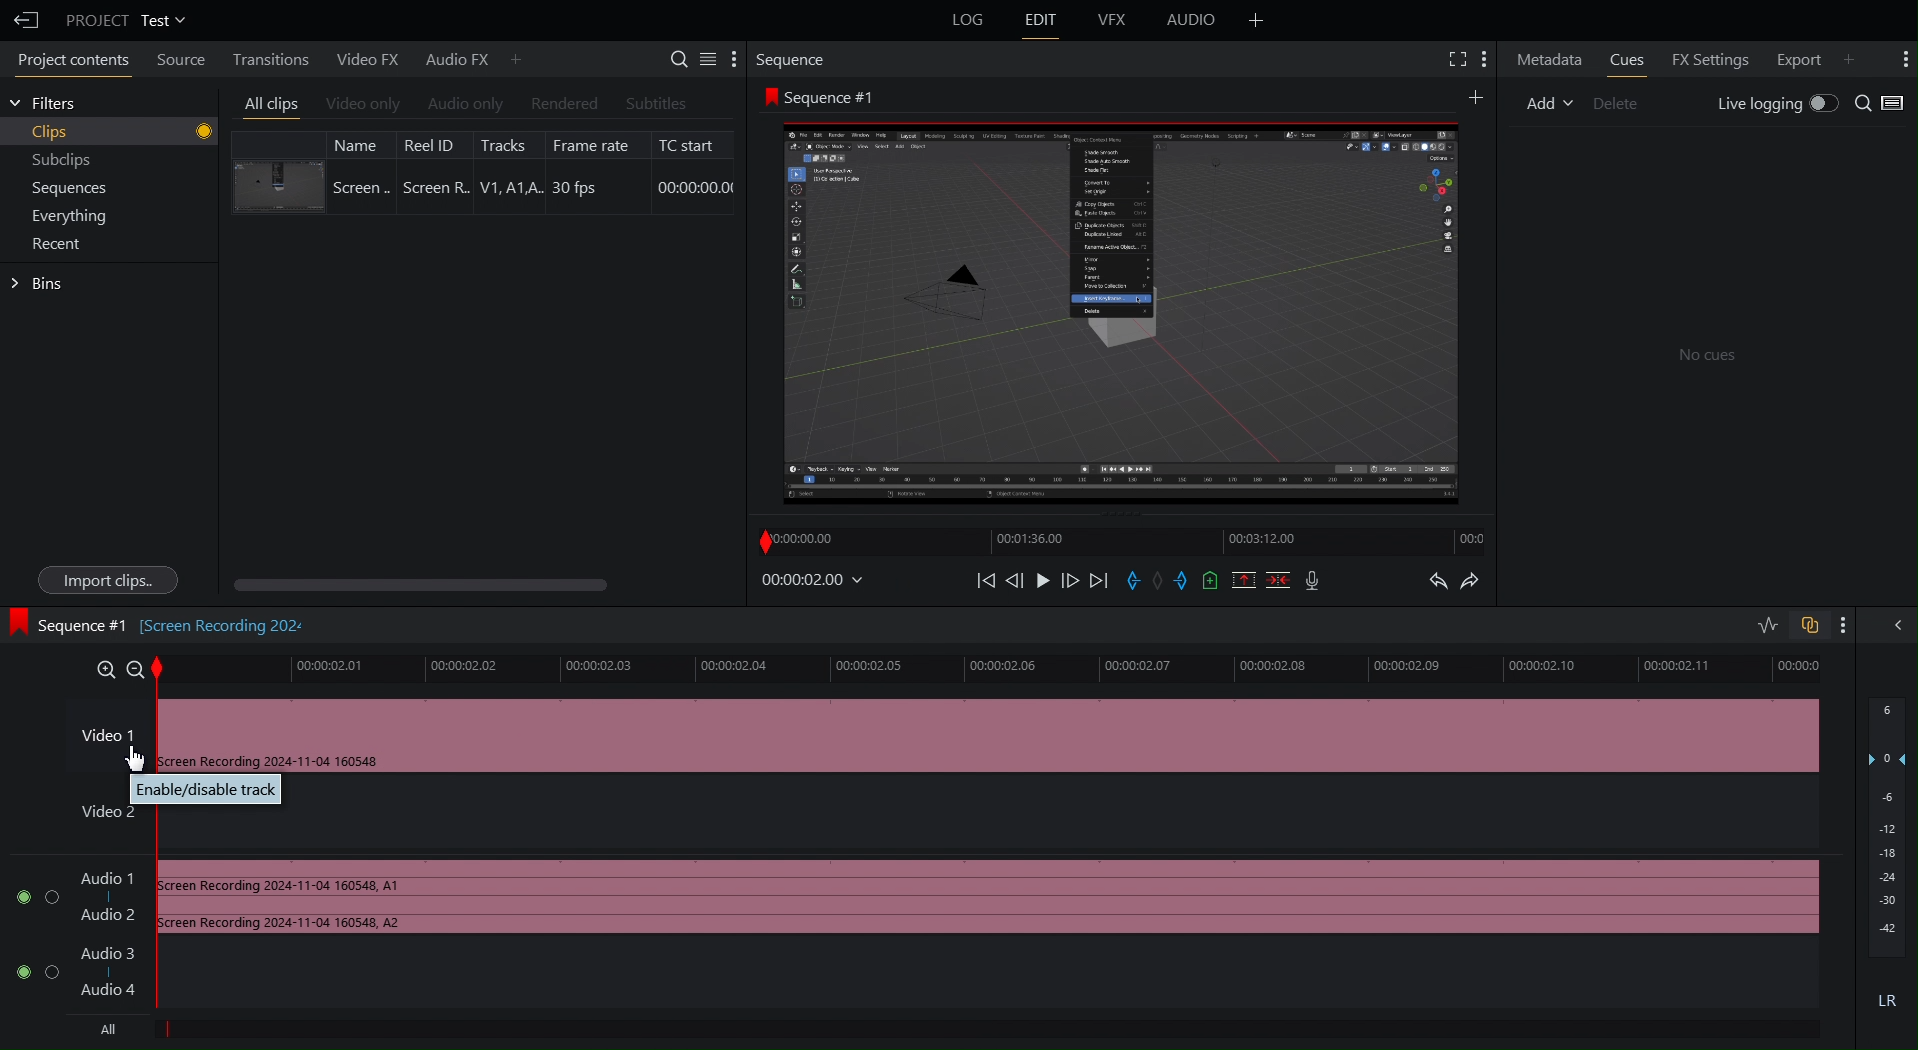 The image size is (1918, 1050). I want to click on Enable/disable track, so click(210, 791).